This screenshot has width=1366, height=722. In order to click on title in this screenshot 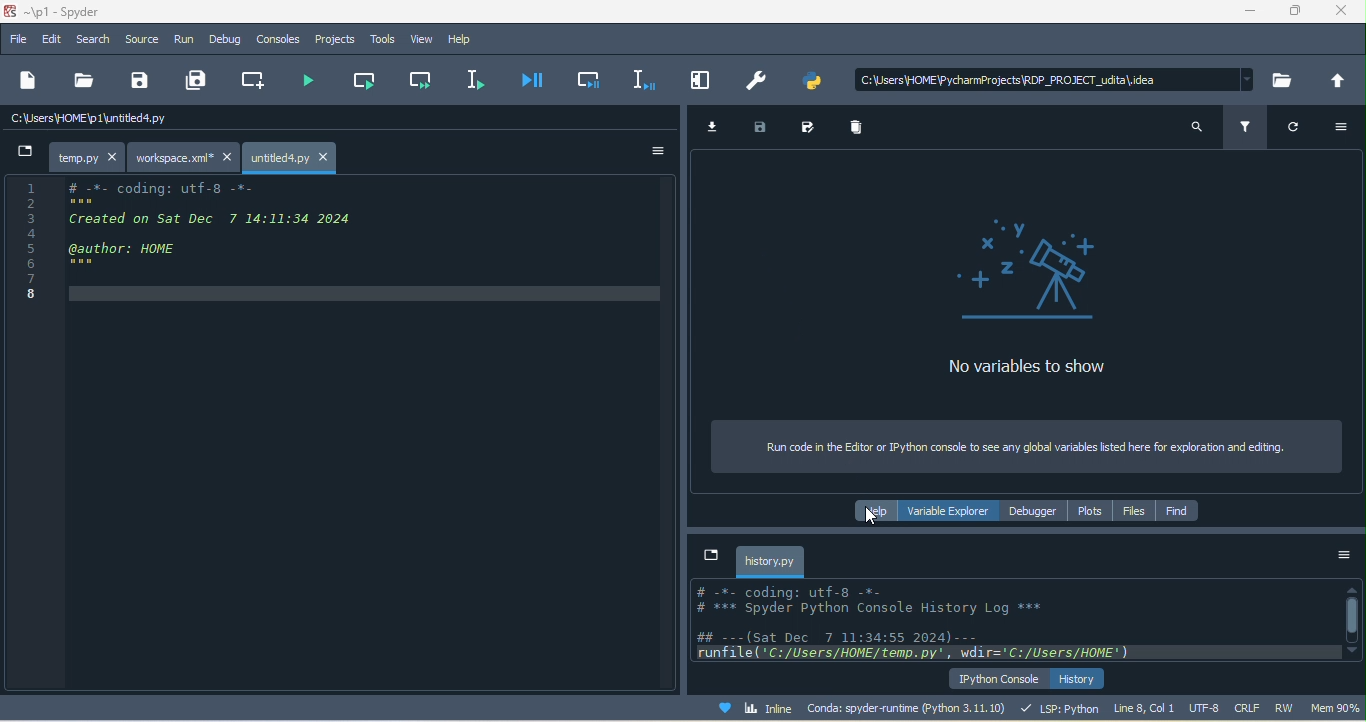, I will do `click(73, 12)`.